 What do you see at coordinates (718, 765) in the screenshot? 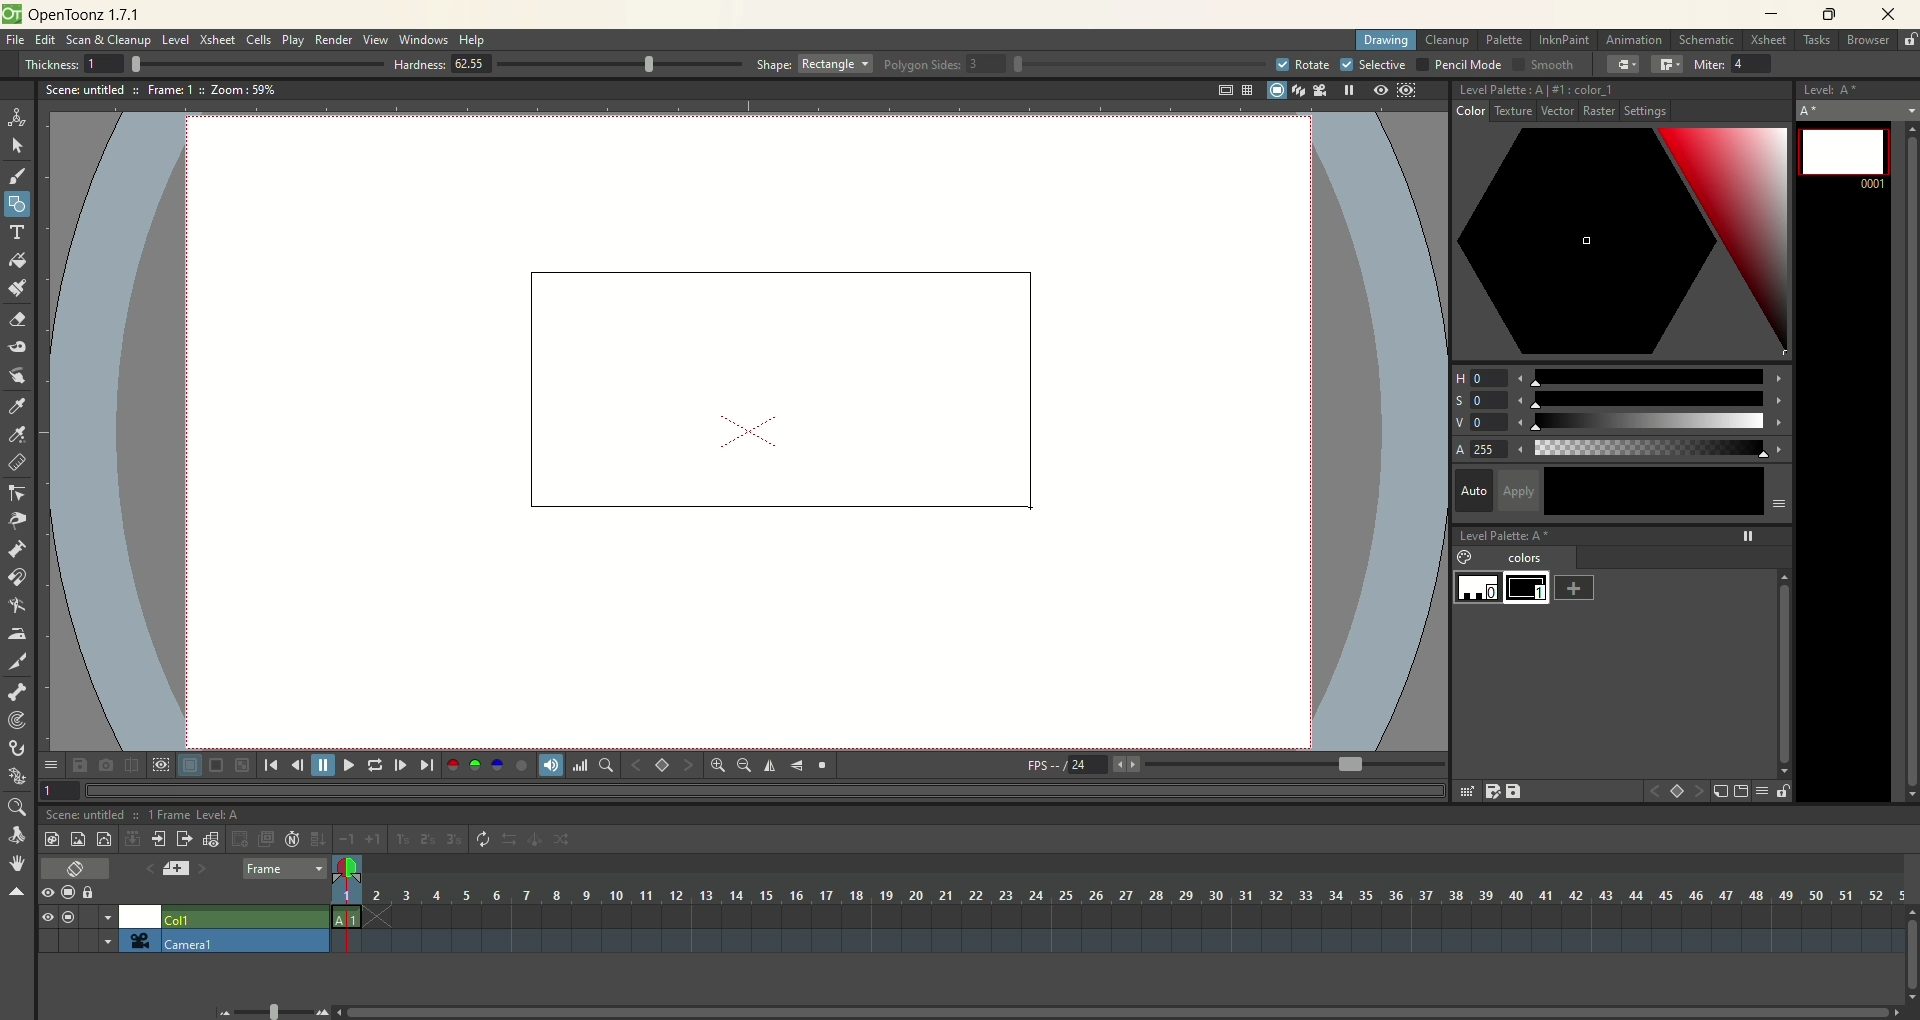
I see `zoom in` at bounding box center [718, 765].